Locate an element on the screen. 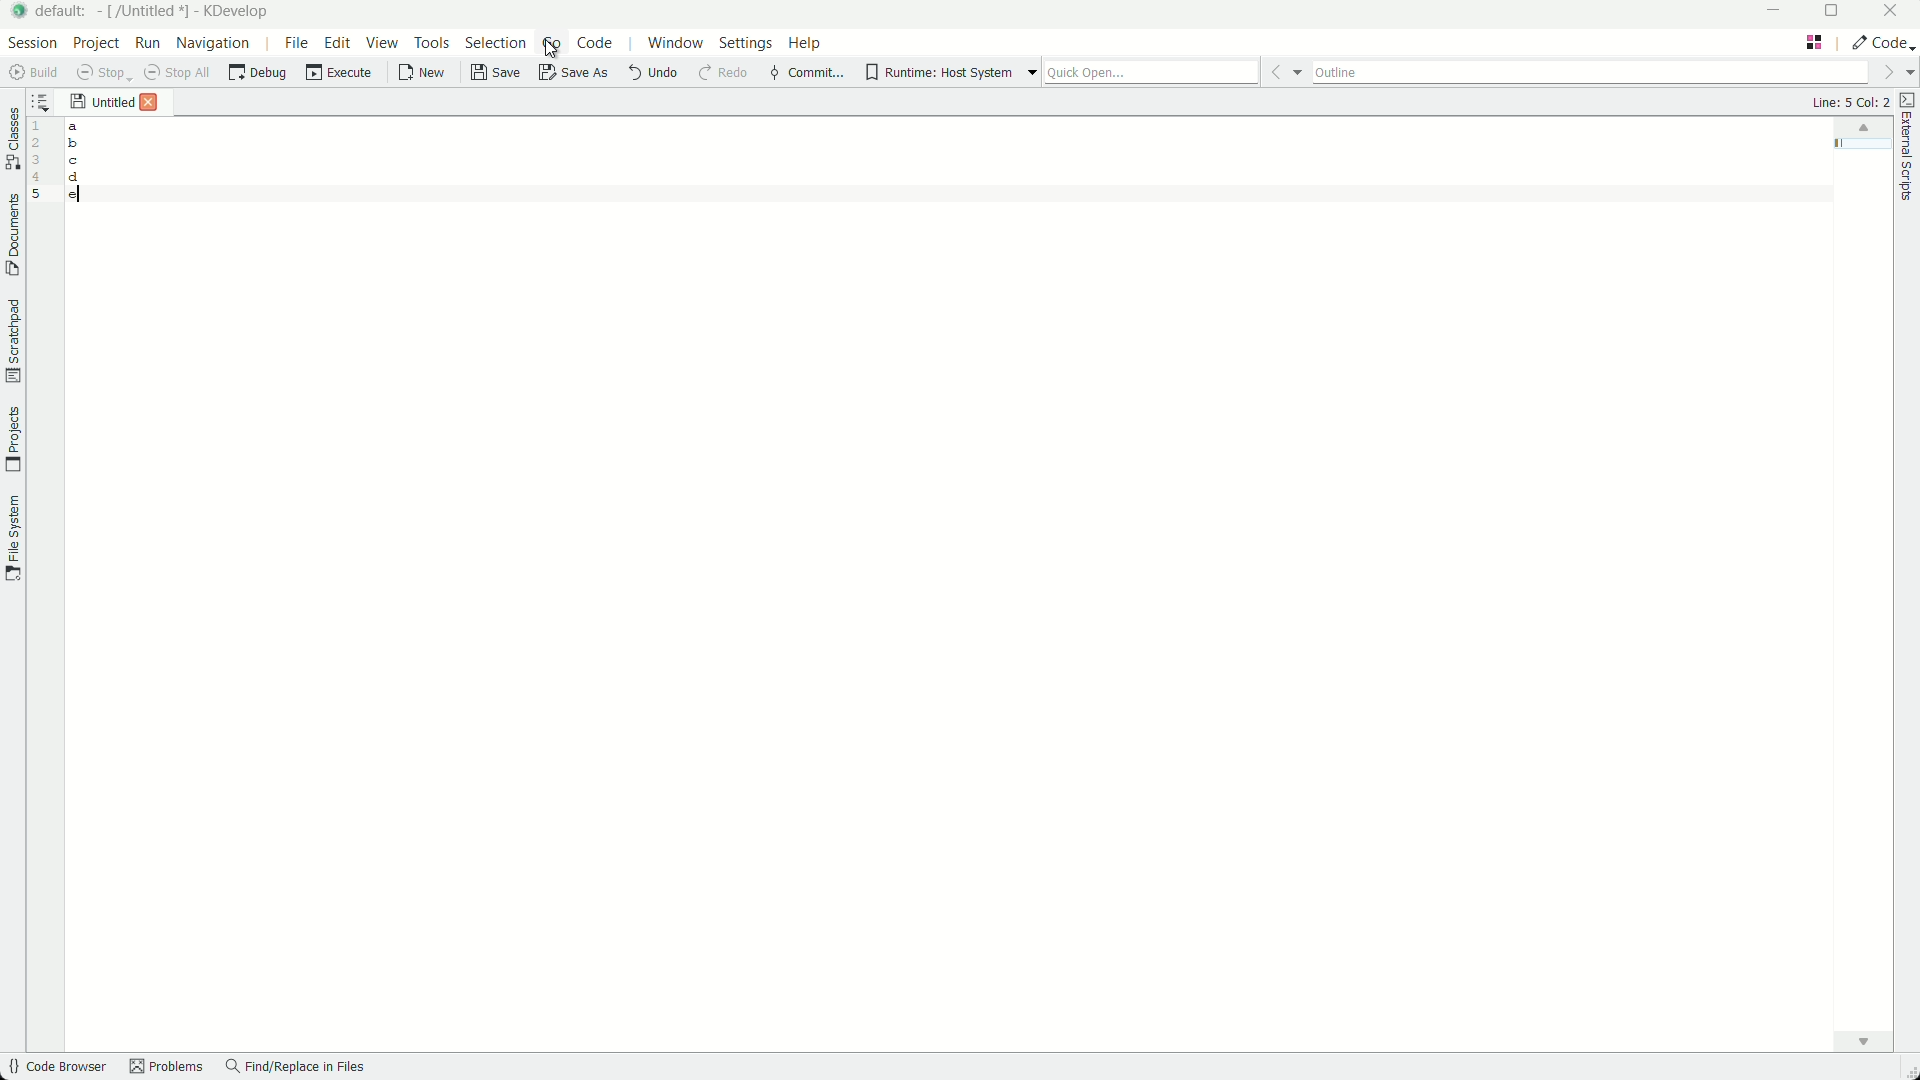  sort the opened documents is located at coordinates (40, 101).